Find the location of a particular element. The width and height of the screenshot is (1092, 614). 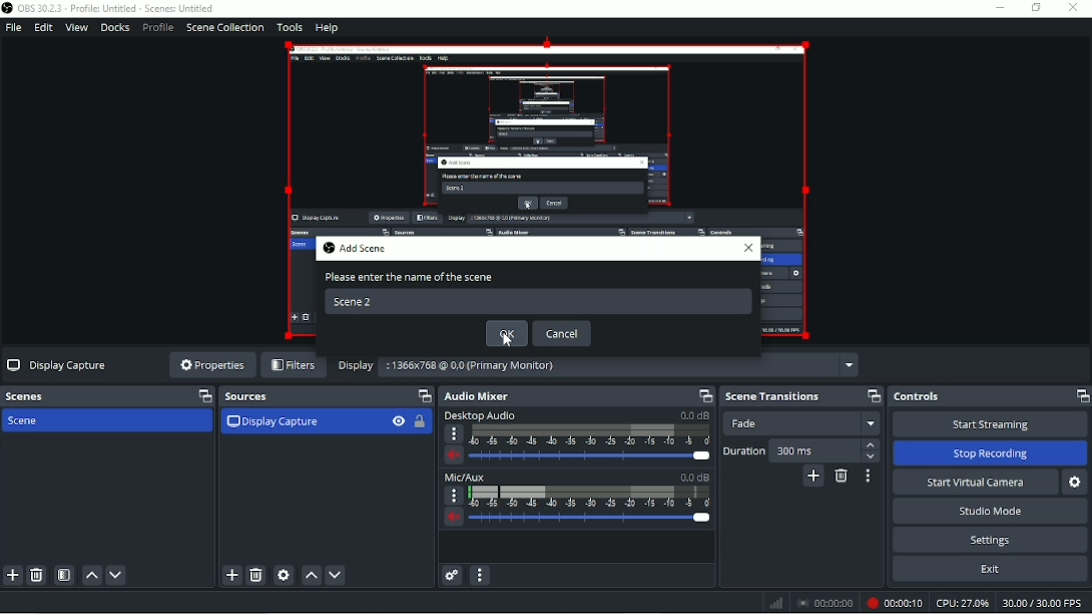

cursor is located at coordinates (509, 342).